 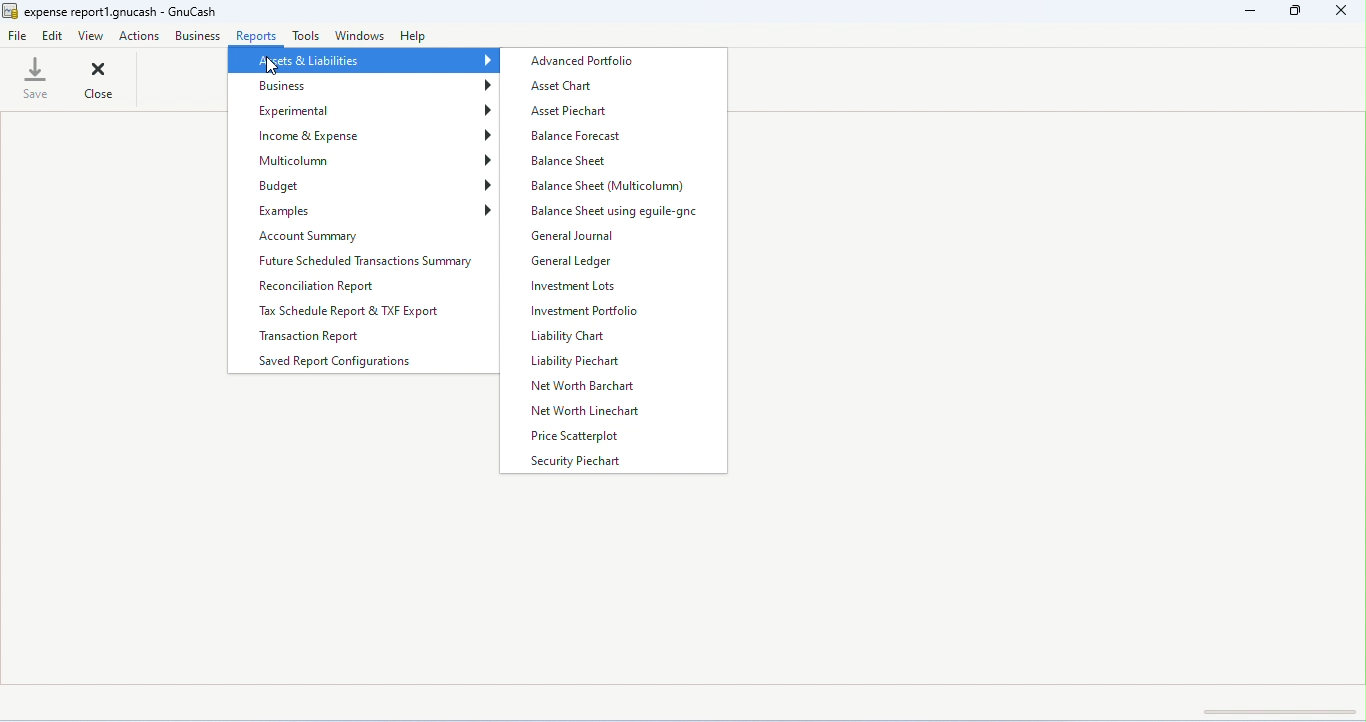 What do you see at coordinates (364, 136) in the screenshot?
I see `income and expense` at bounding box center [364, 136].